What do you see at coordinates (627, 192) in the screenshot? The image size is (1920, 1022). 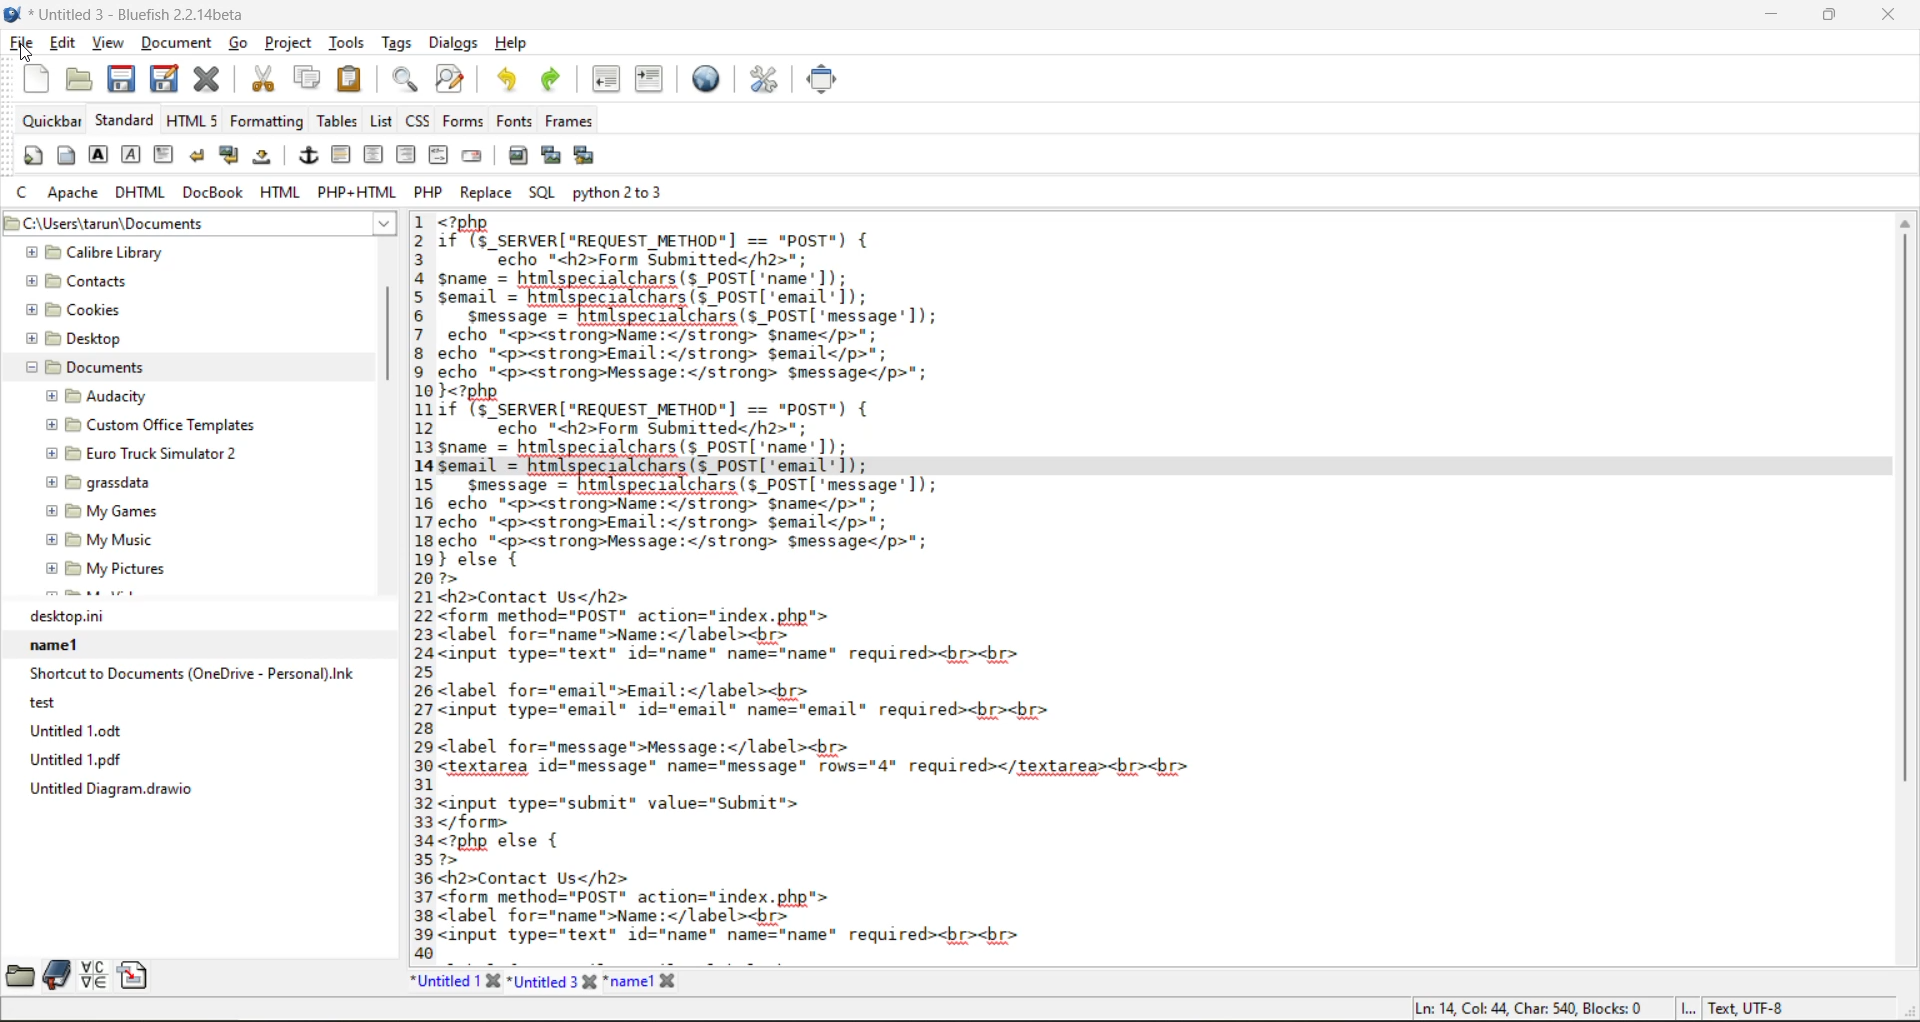 I see `python 2 to 3` at bounding box center [627, 192].